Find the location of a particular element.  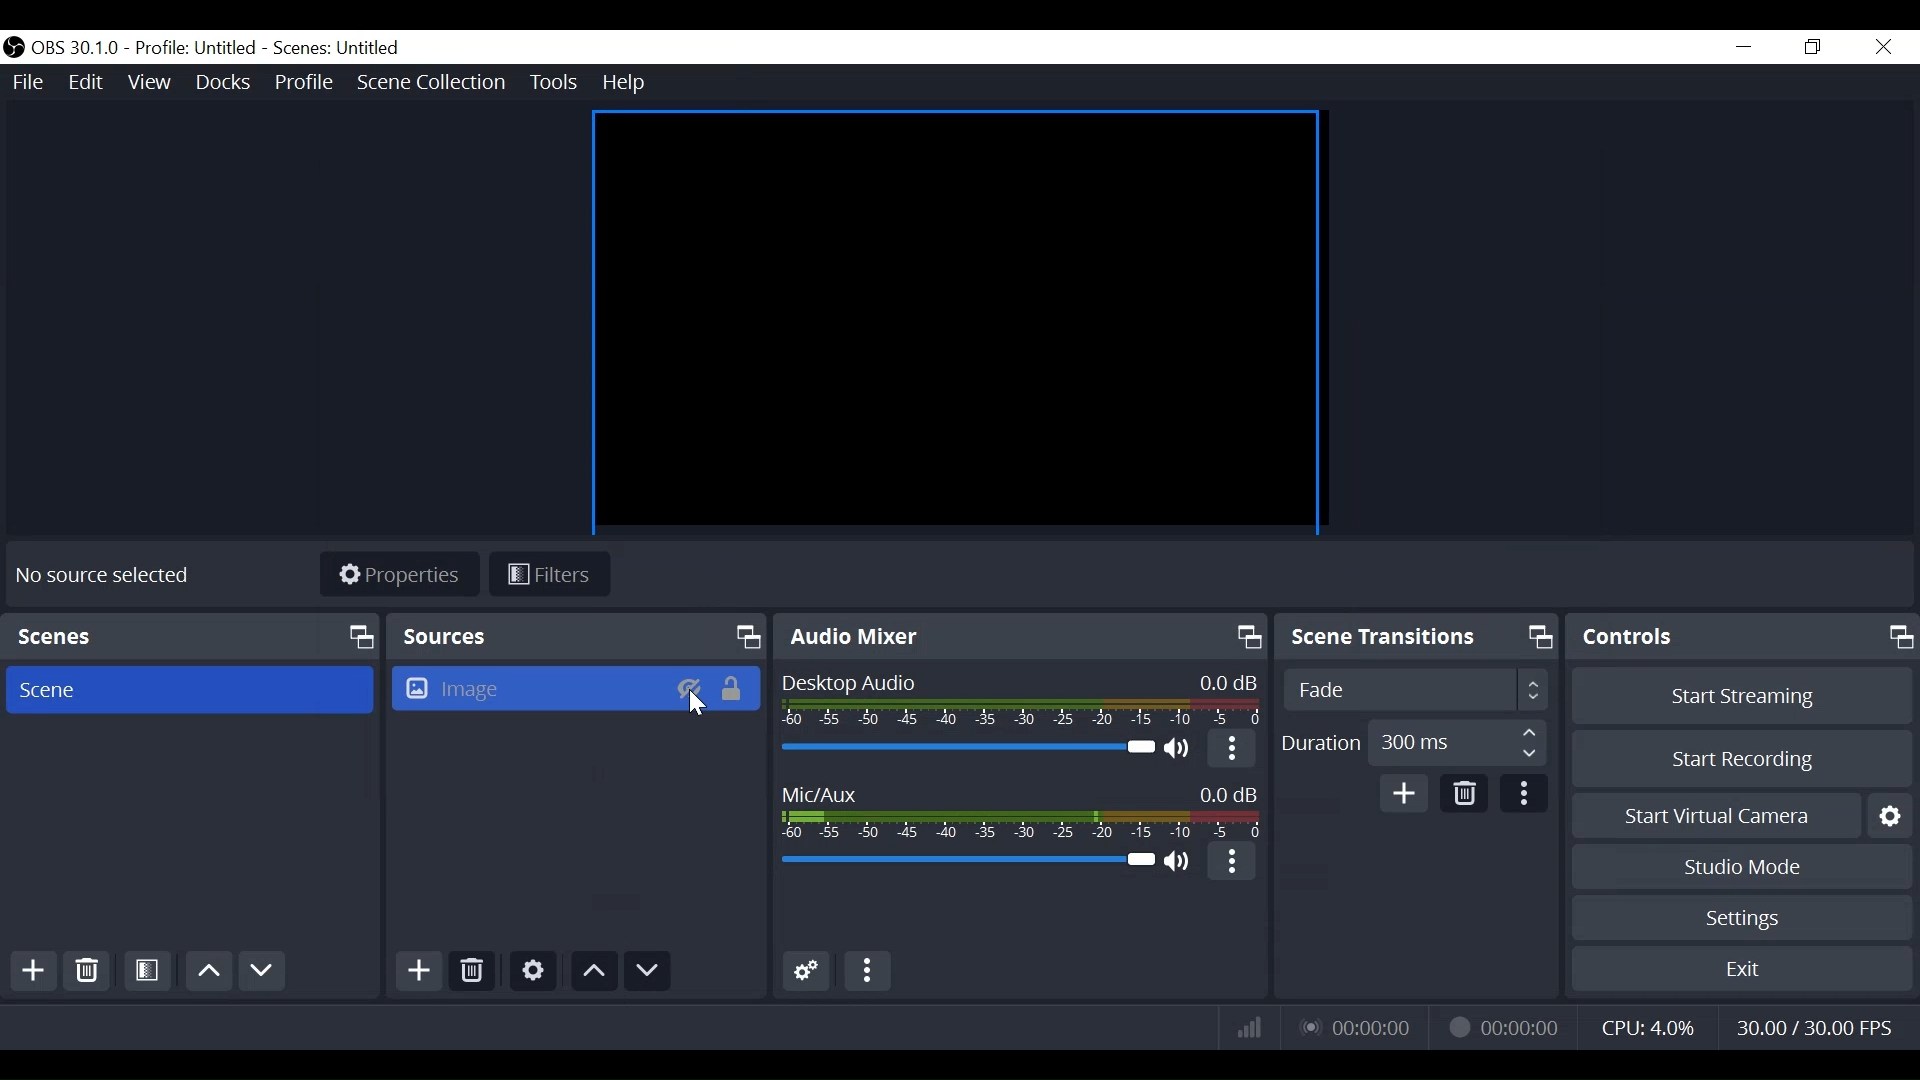

Move down is located at coordinates (262, 971).